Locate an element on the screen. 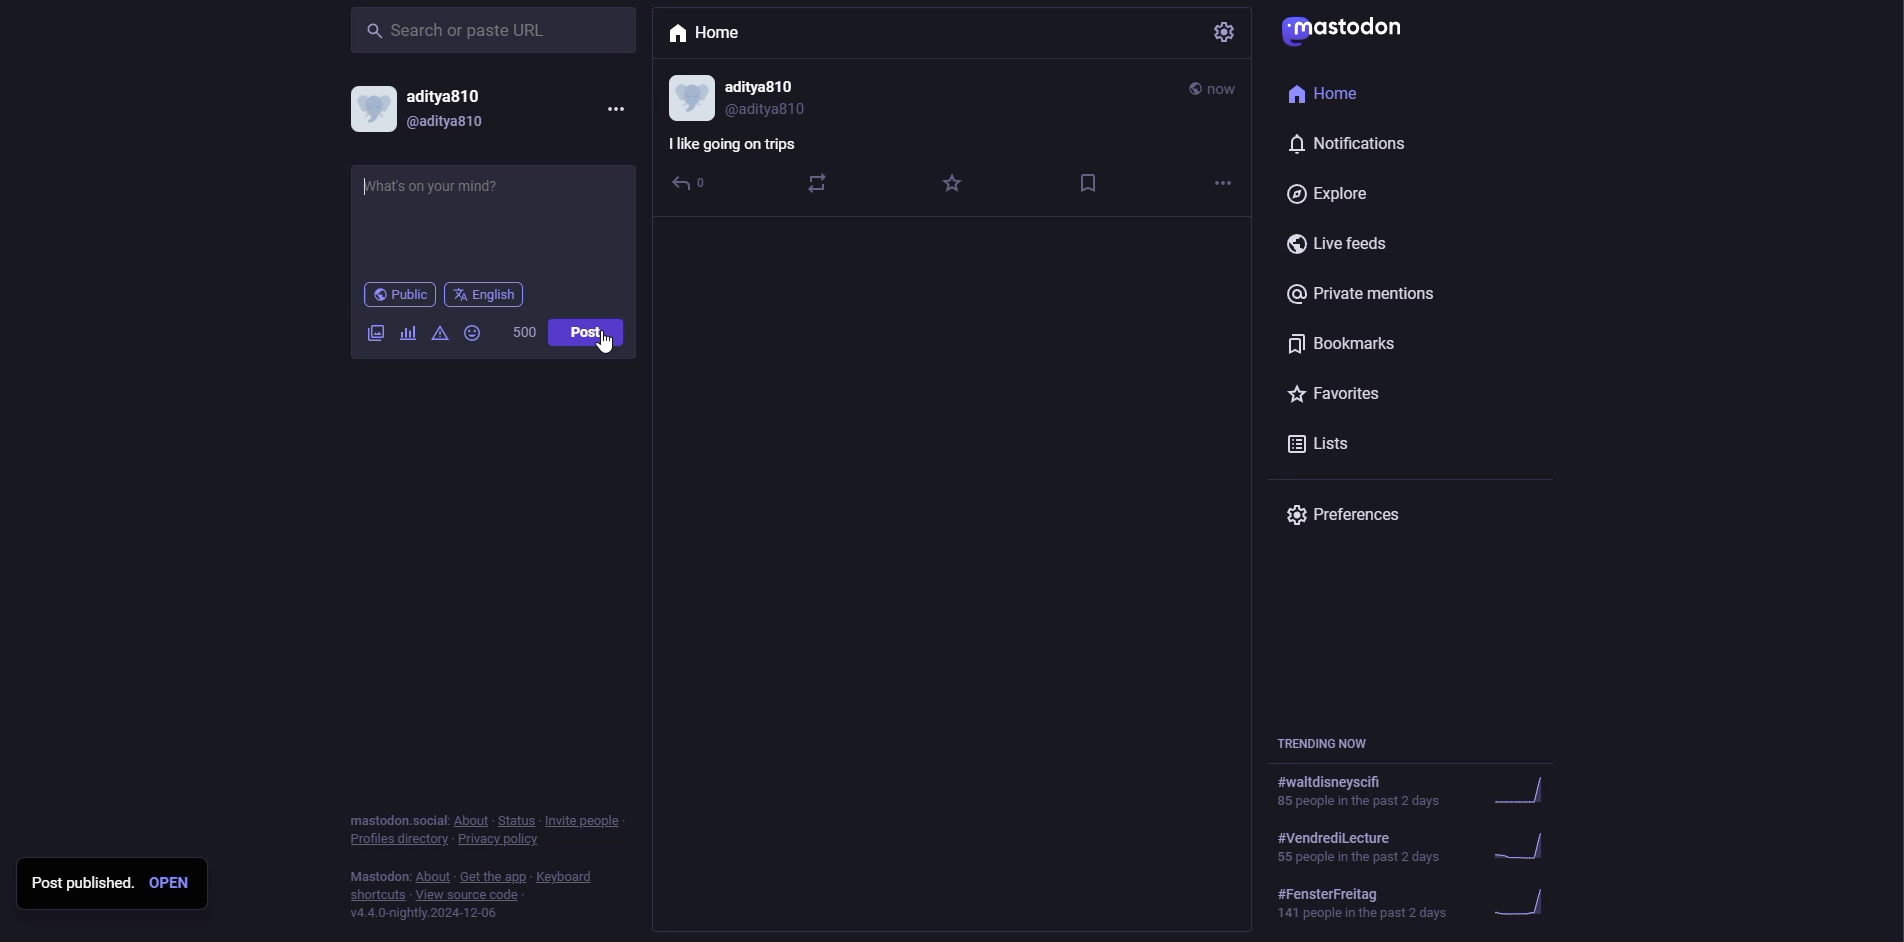 The image size is (1904, 942). live feeds is located at coordinates (1348, 246).